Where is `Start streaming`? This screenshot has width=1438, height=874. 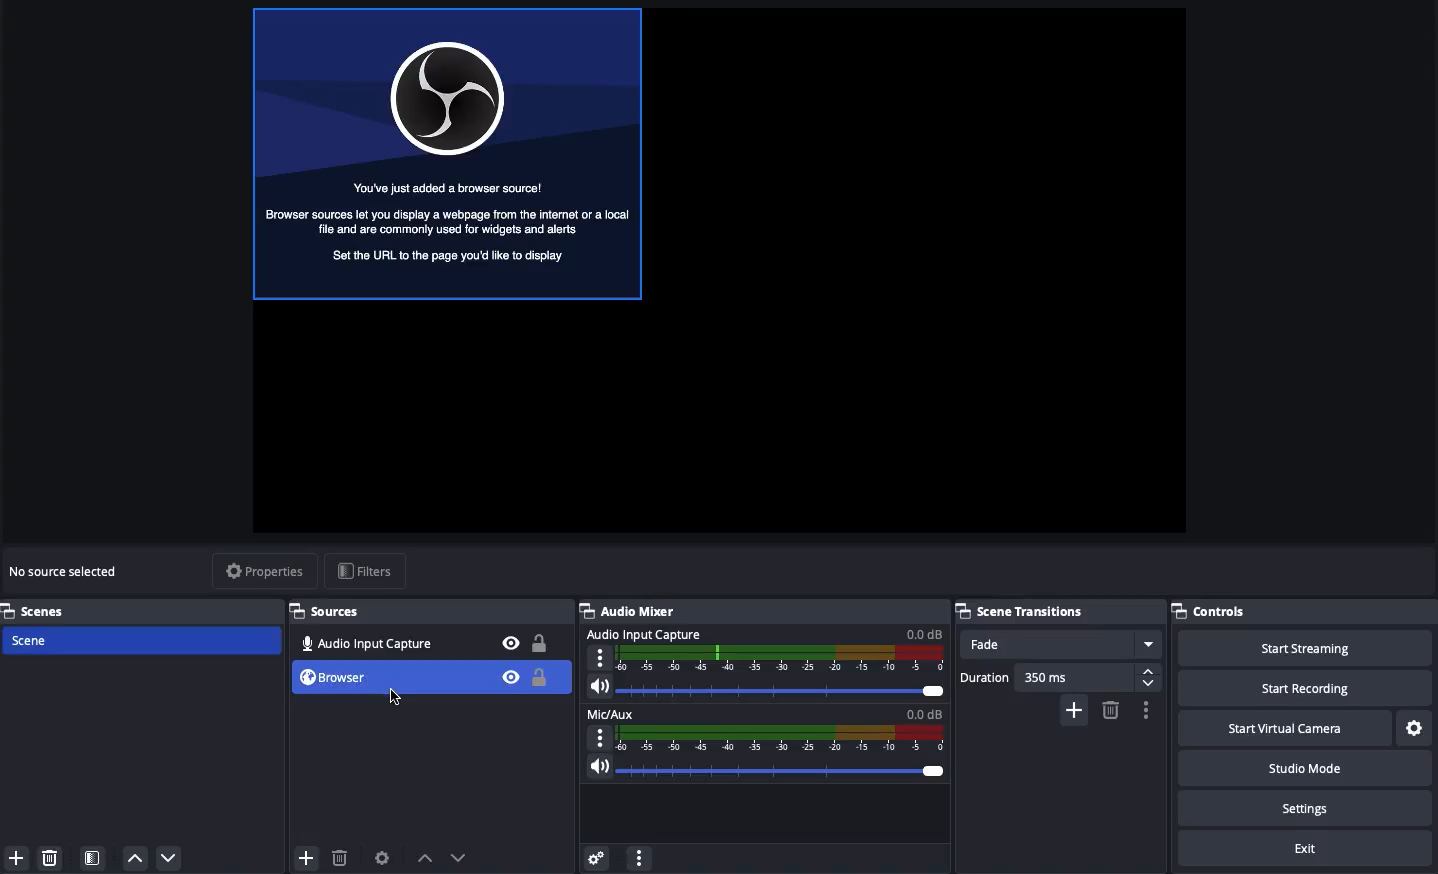 Start streaming is located at coordinates (1296, 648).